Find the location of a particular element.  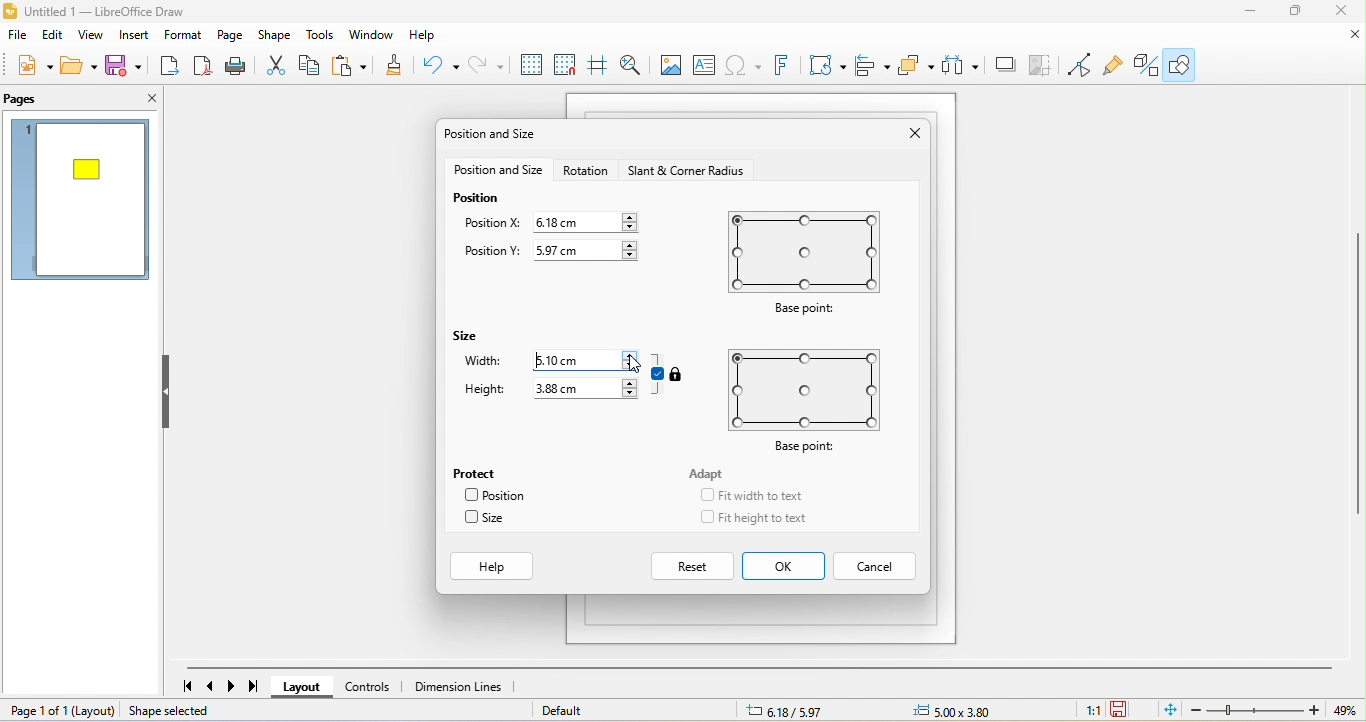

adapt is located at coordinates (705, 476).